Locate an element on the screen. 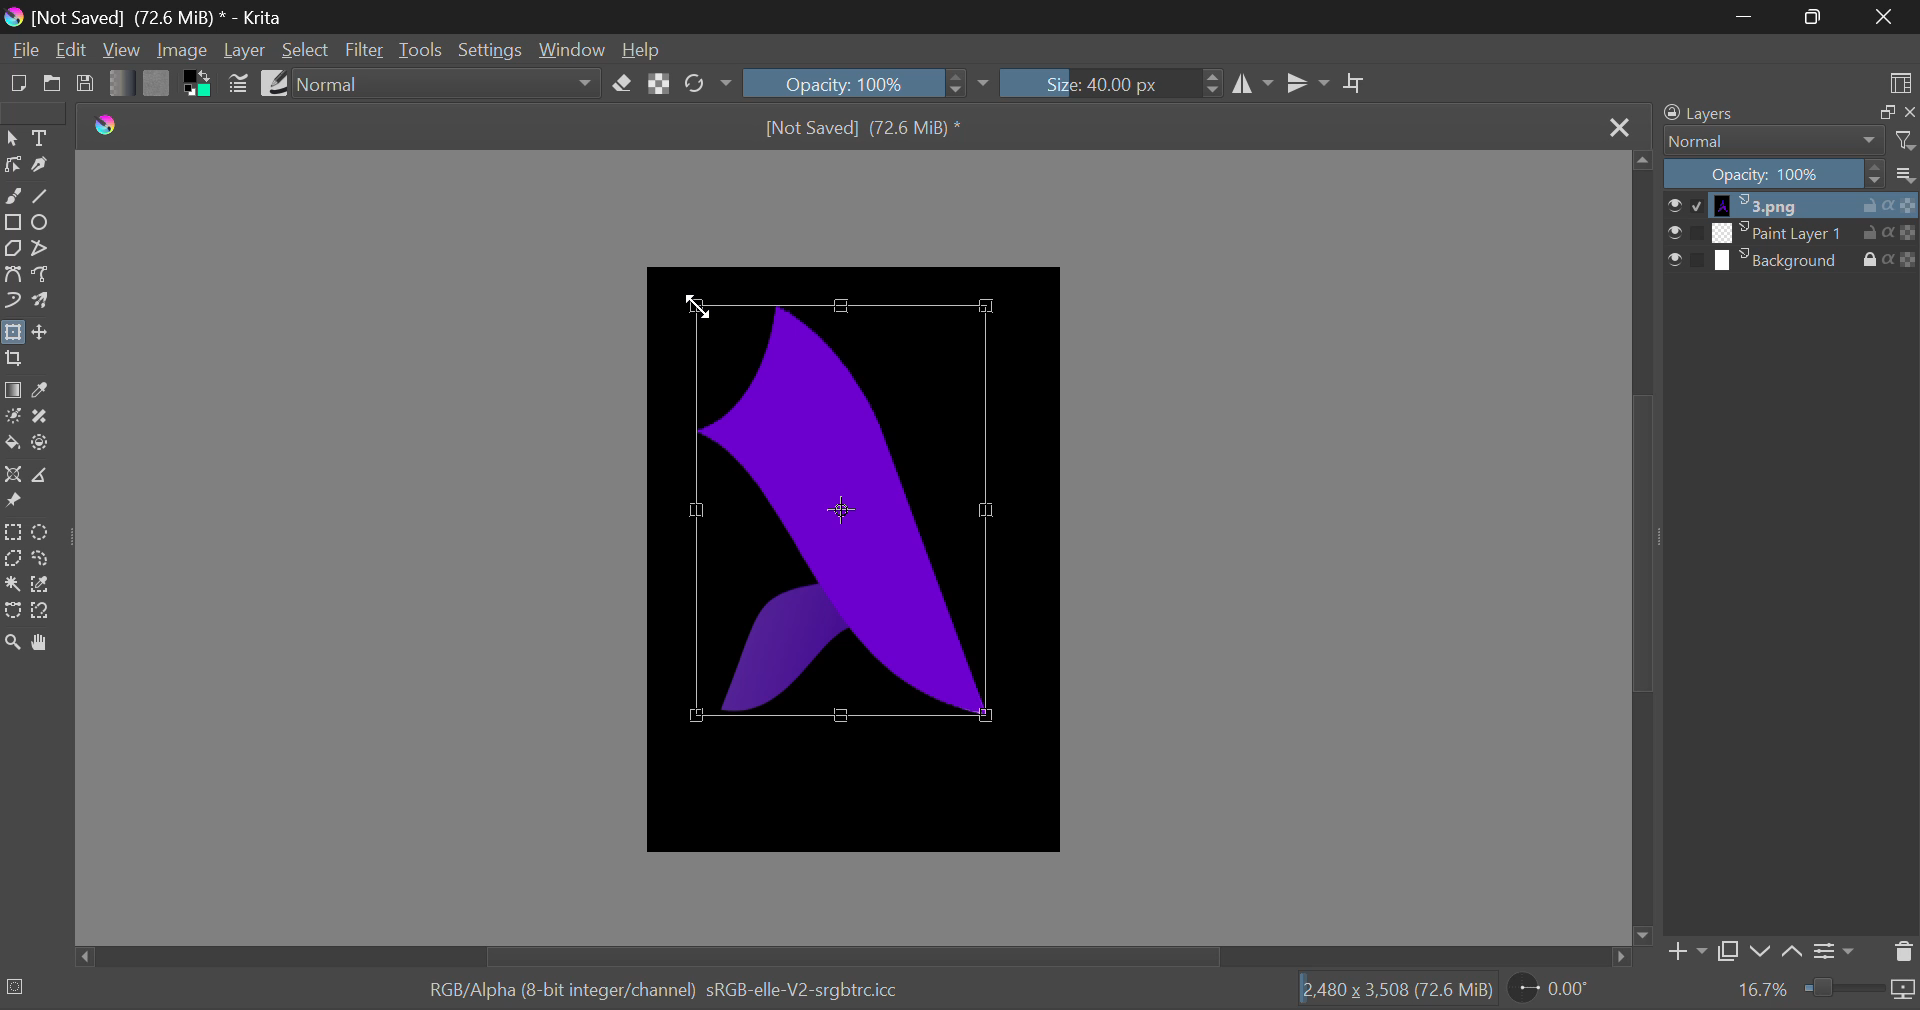 The height and width of the screenshot is (1010, 1920). Edit Shape is located at coordinates (13, 165).